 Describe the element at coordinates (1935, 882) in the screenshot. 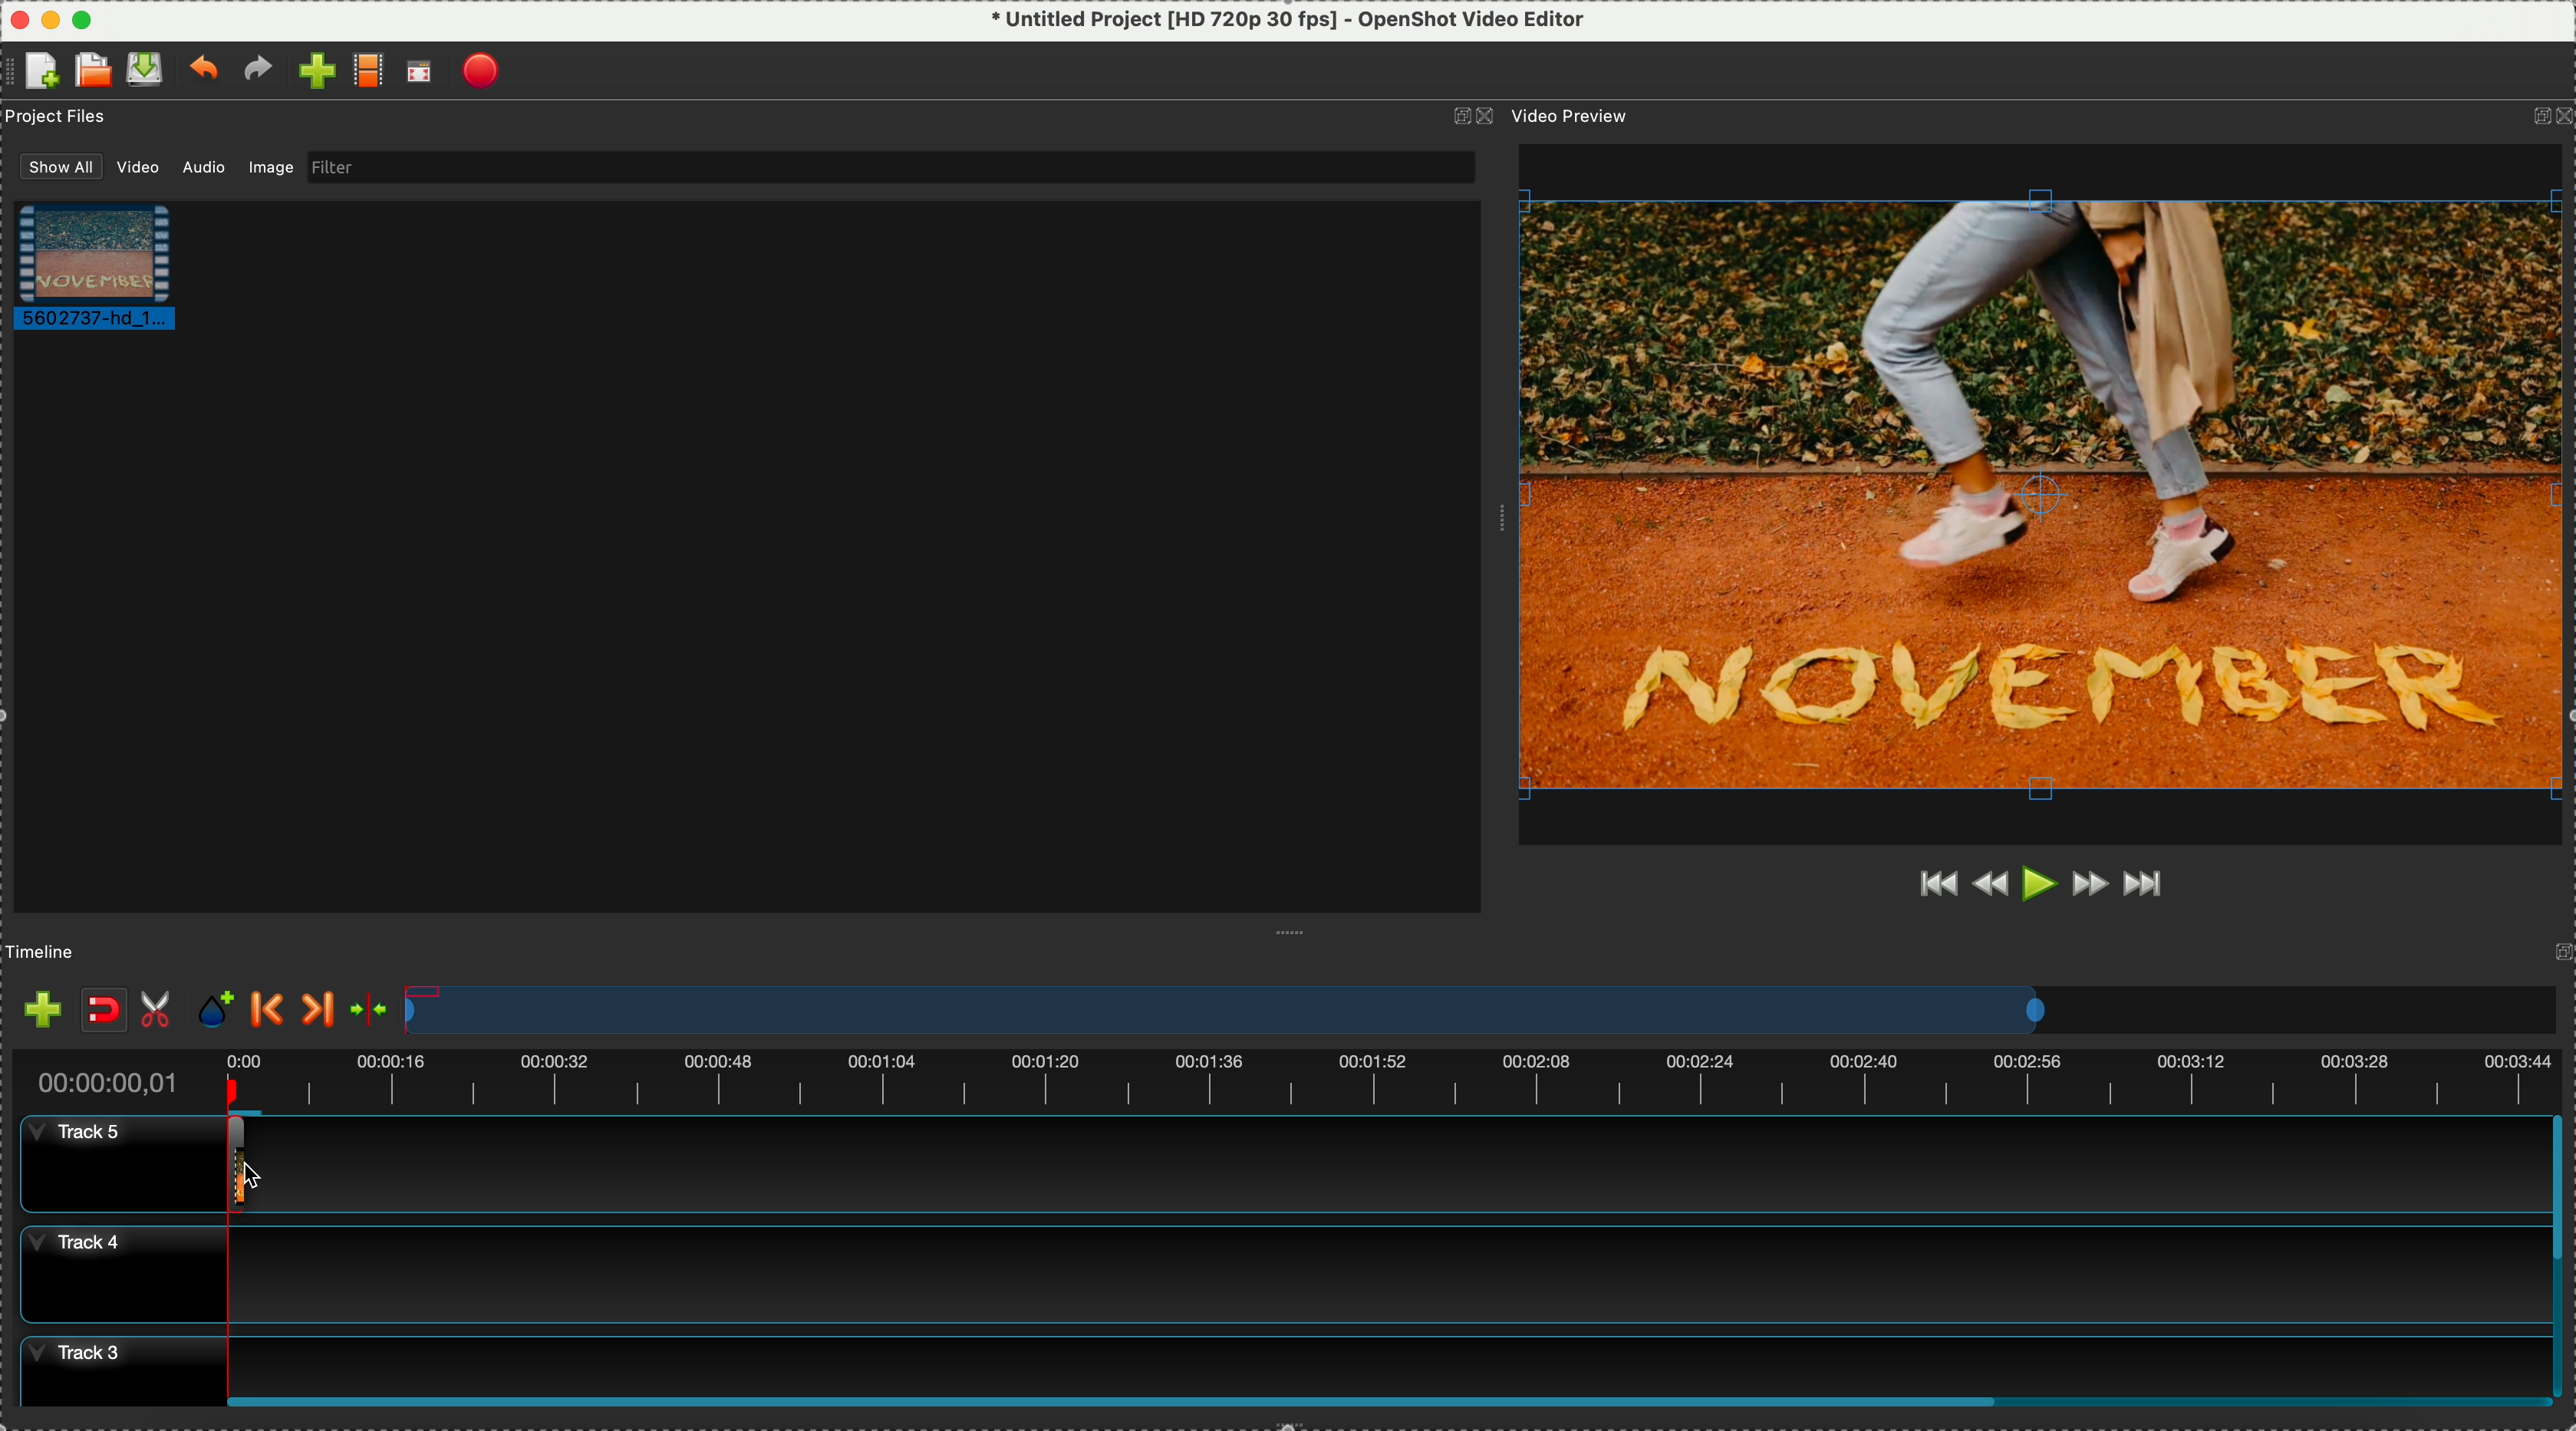

I see `jump to start` at that location.